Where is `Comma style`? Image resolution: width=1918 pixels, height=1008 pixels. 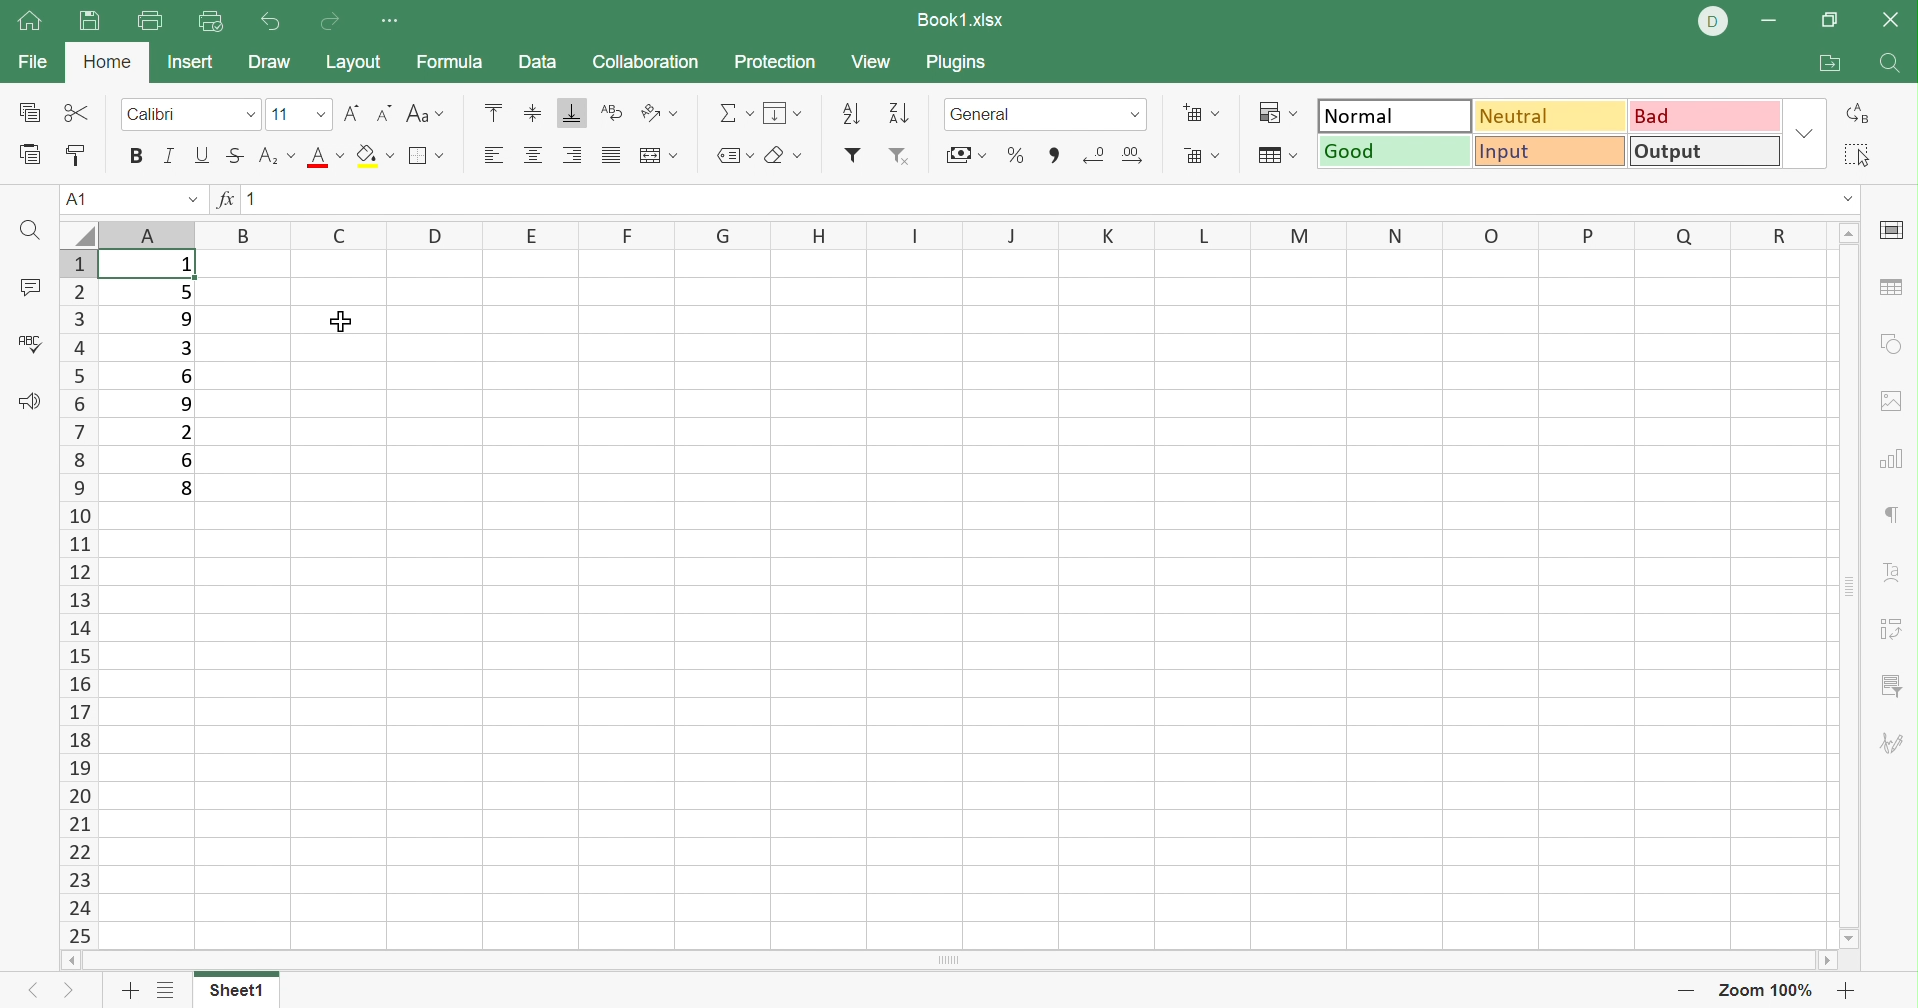
Comma style is located at coordinates (1054, 153).